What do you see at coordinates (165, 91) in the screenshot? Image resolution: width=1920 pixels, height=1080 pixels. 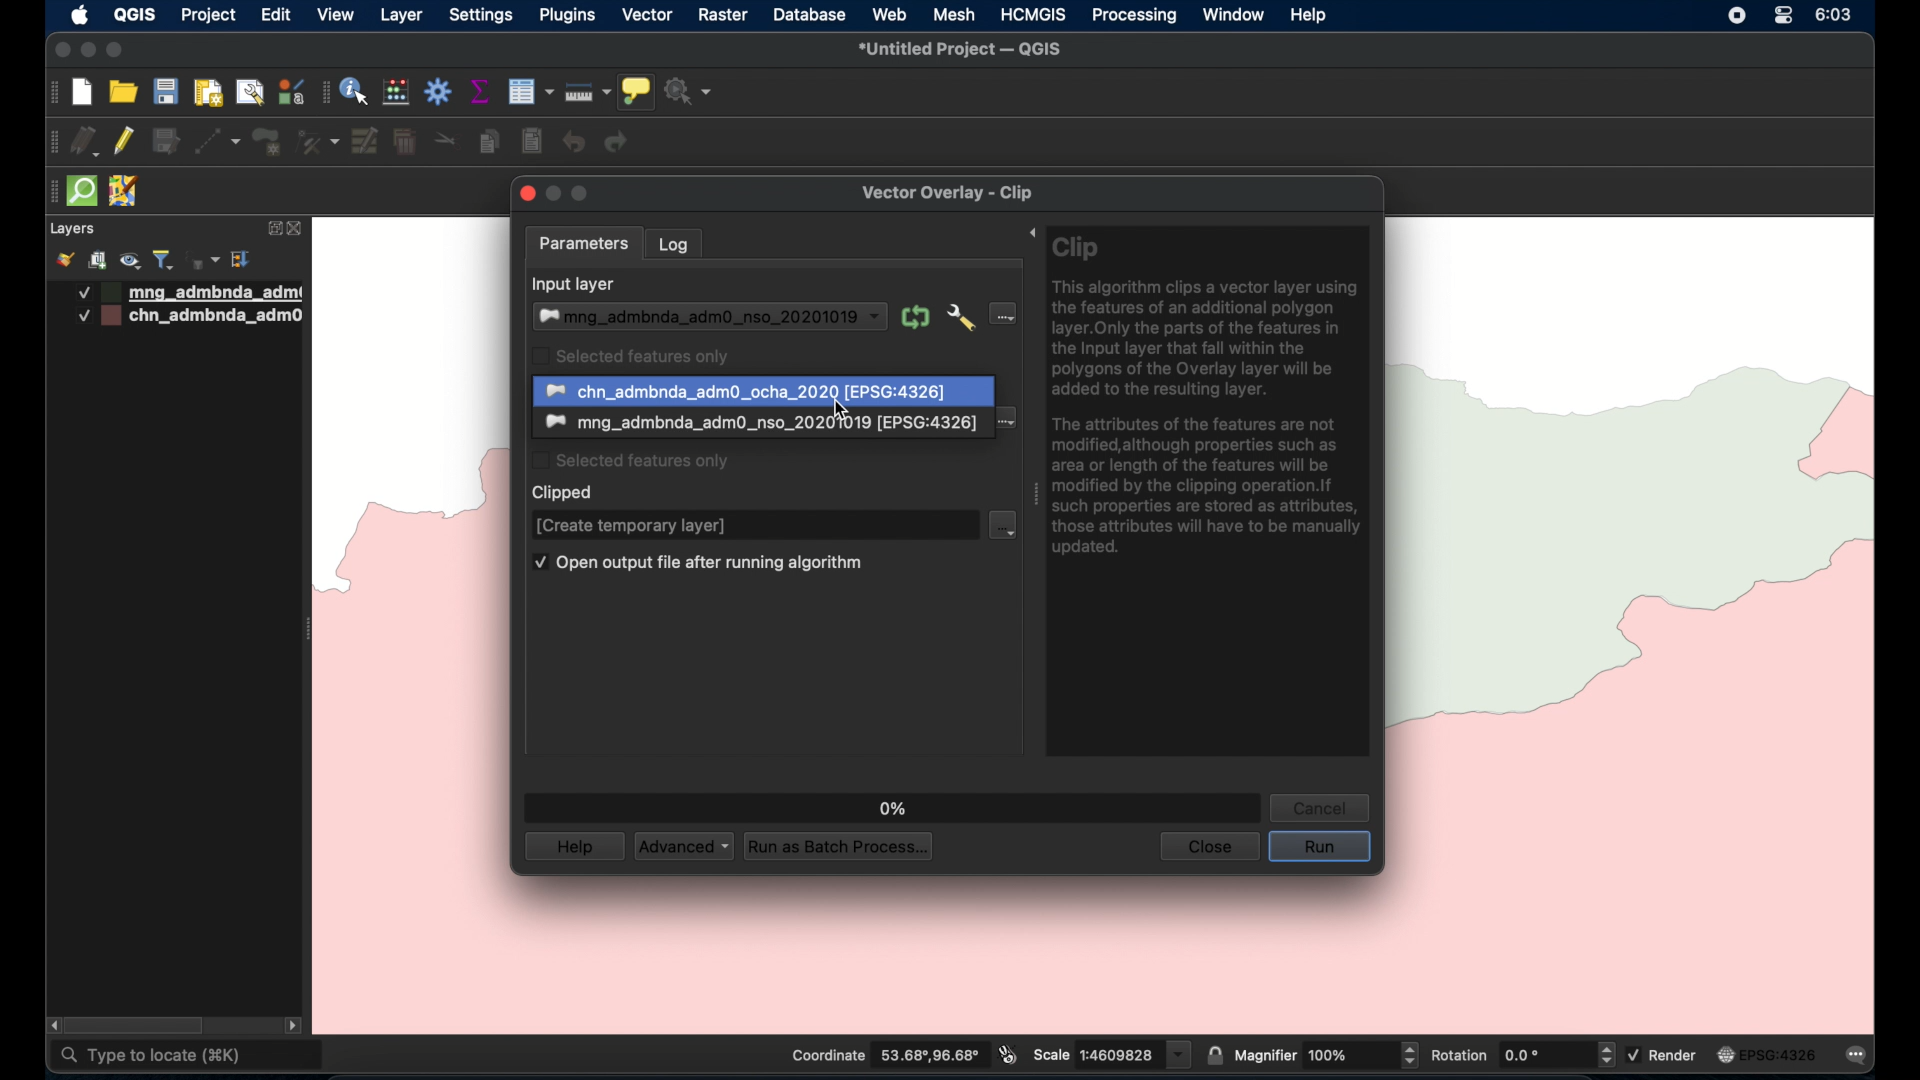 I see `save project` at bounding box center [165, 91].